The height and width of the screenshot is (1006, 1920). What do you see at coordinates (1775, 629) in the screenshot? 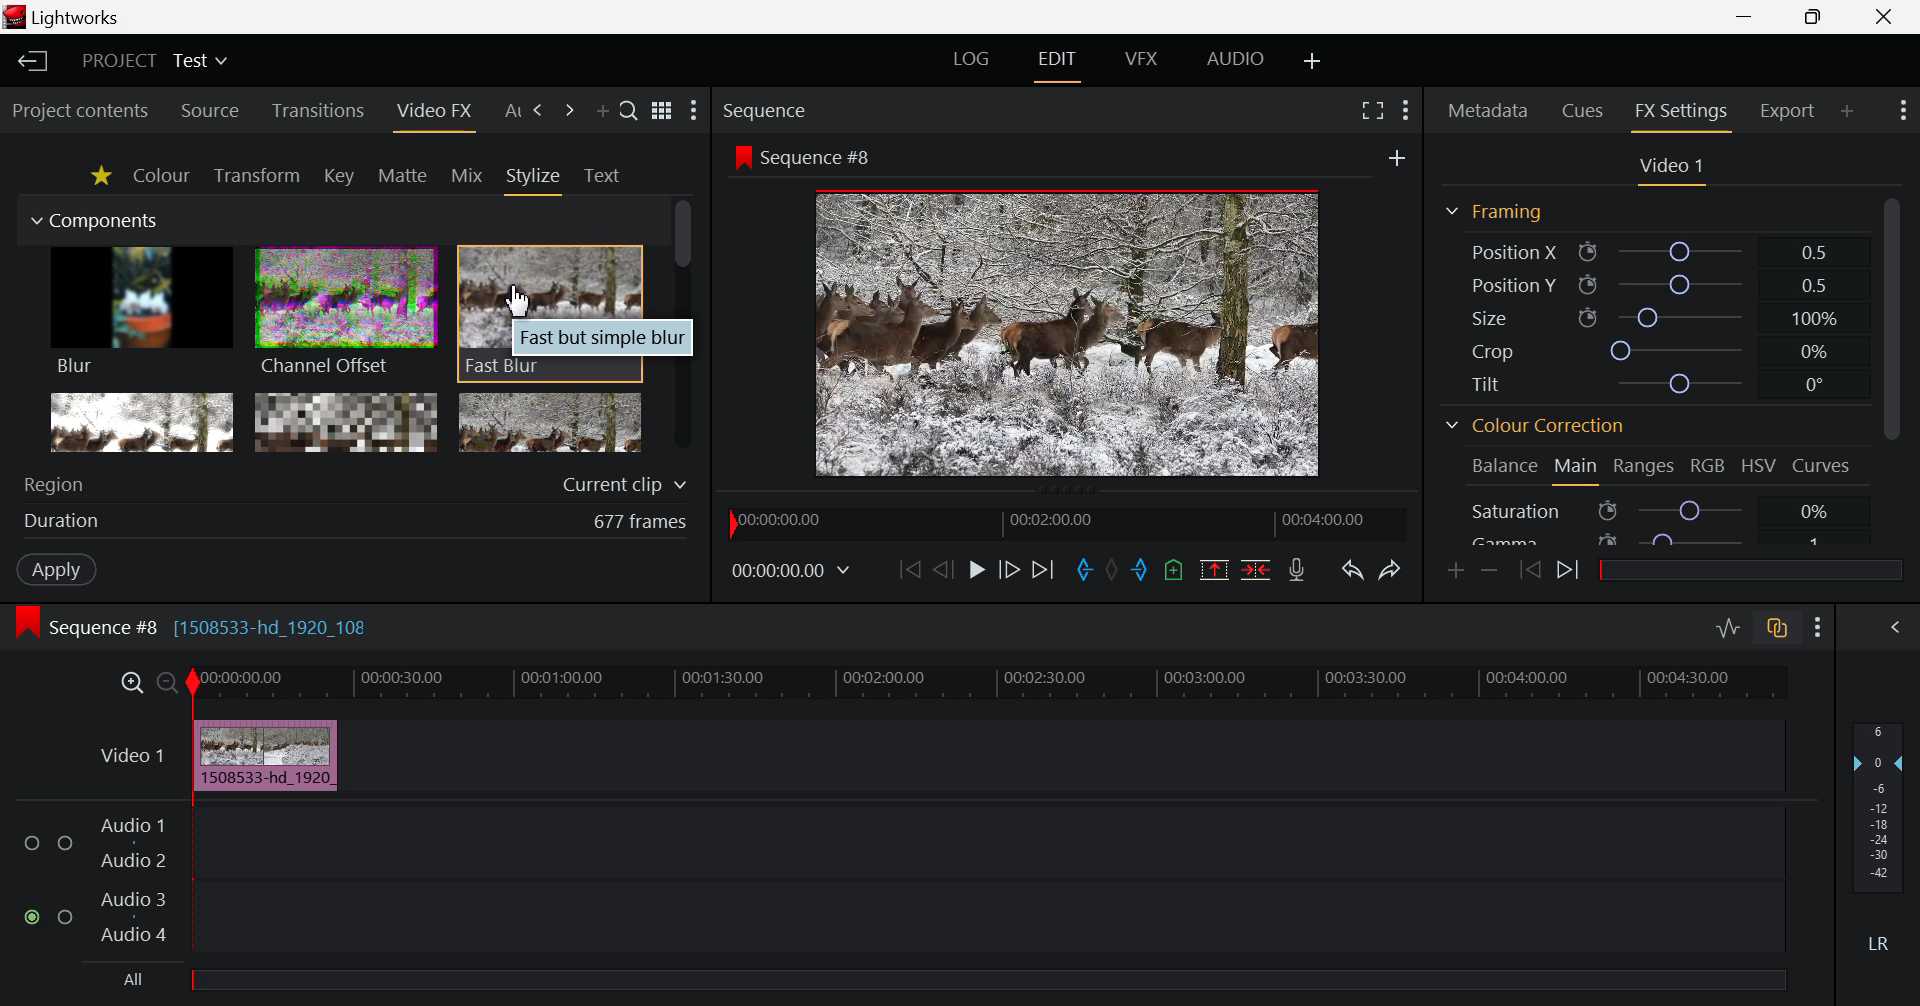
I see `Toggle Audio Track Sync` at bounding box center [1775, 629].